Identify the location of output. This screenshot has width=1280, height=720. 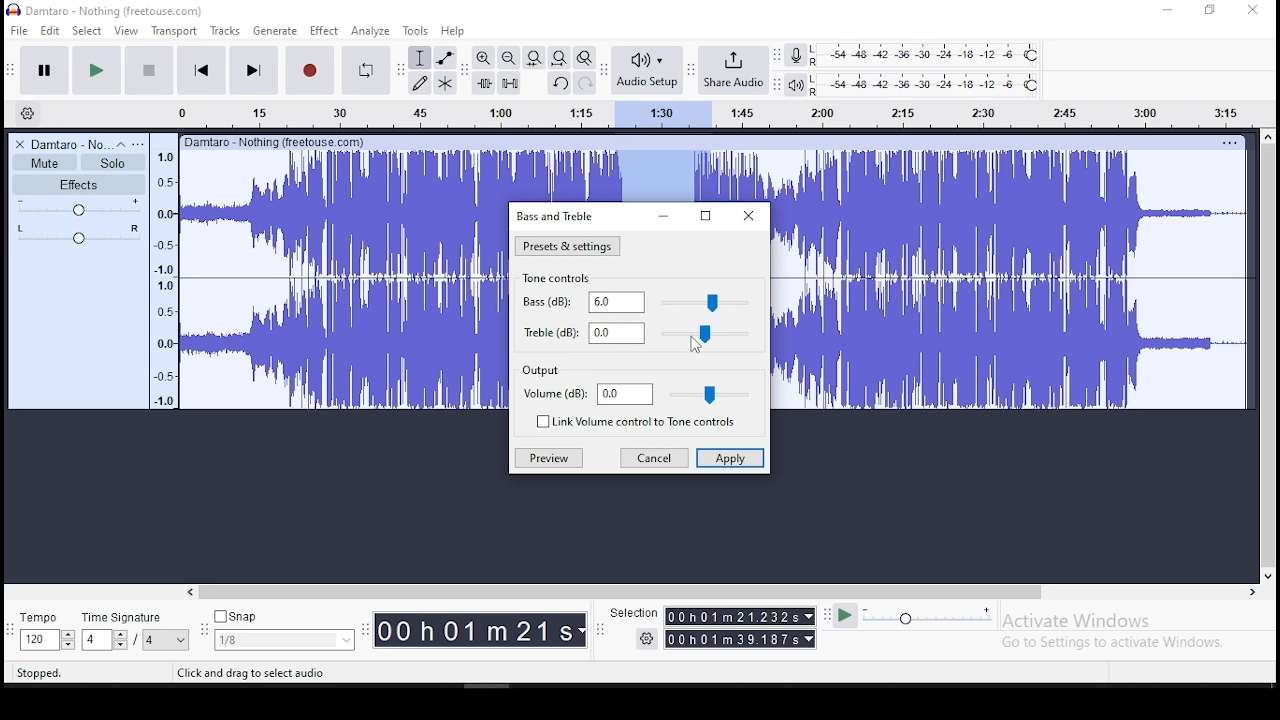
(541, 372).